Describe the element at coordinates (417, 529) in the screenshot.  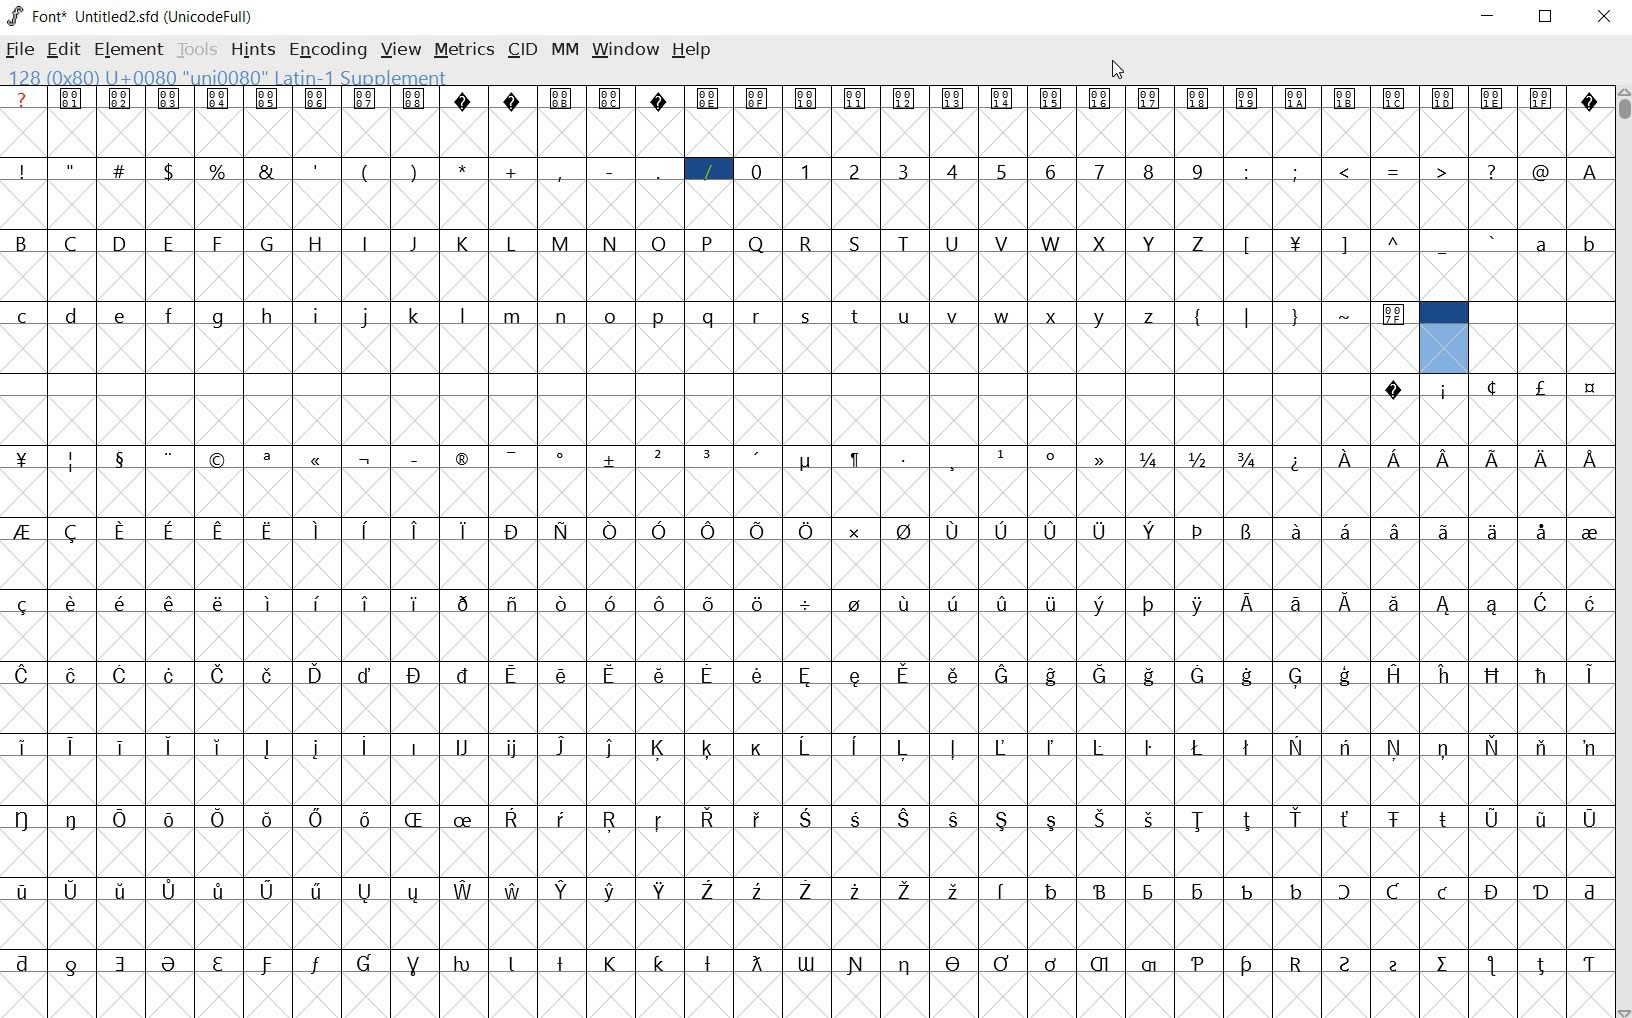
I see `Symbol` at that location.